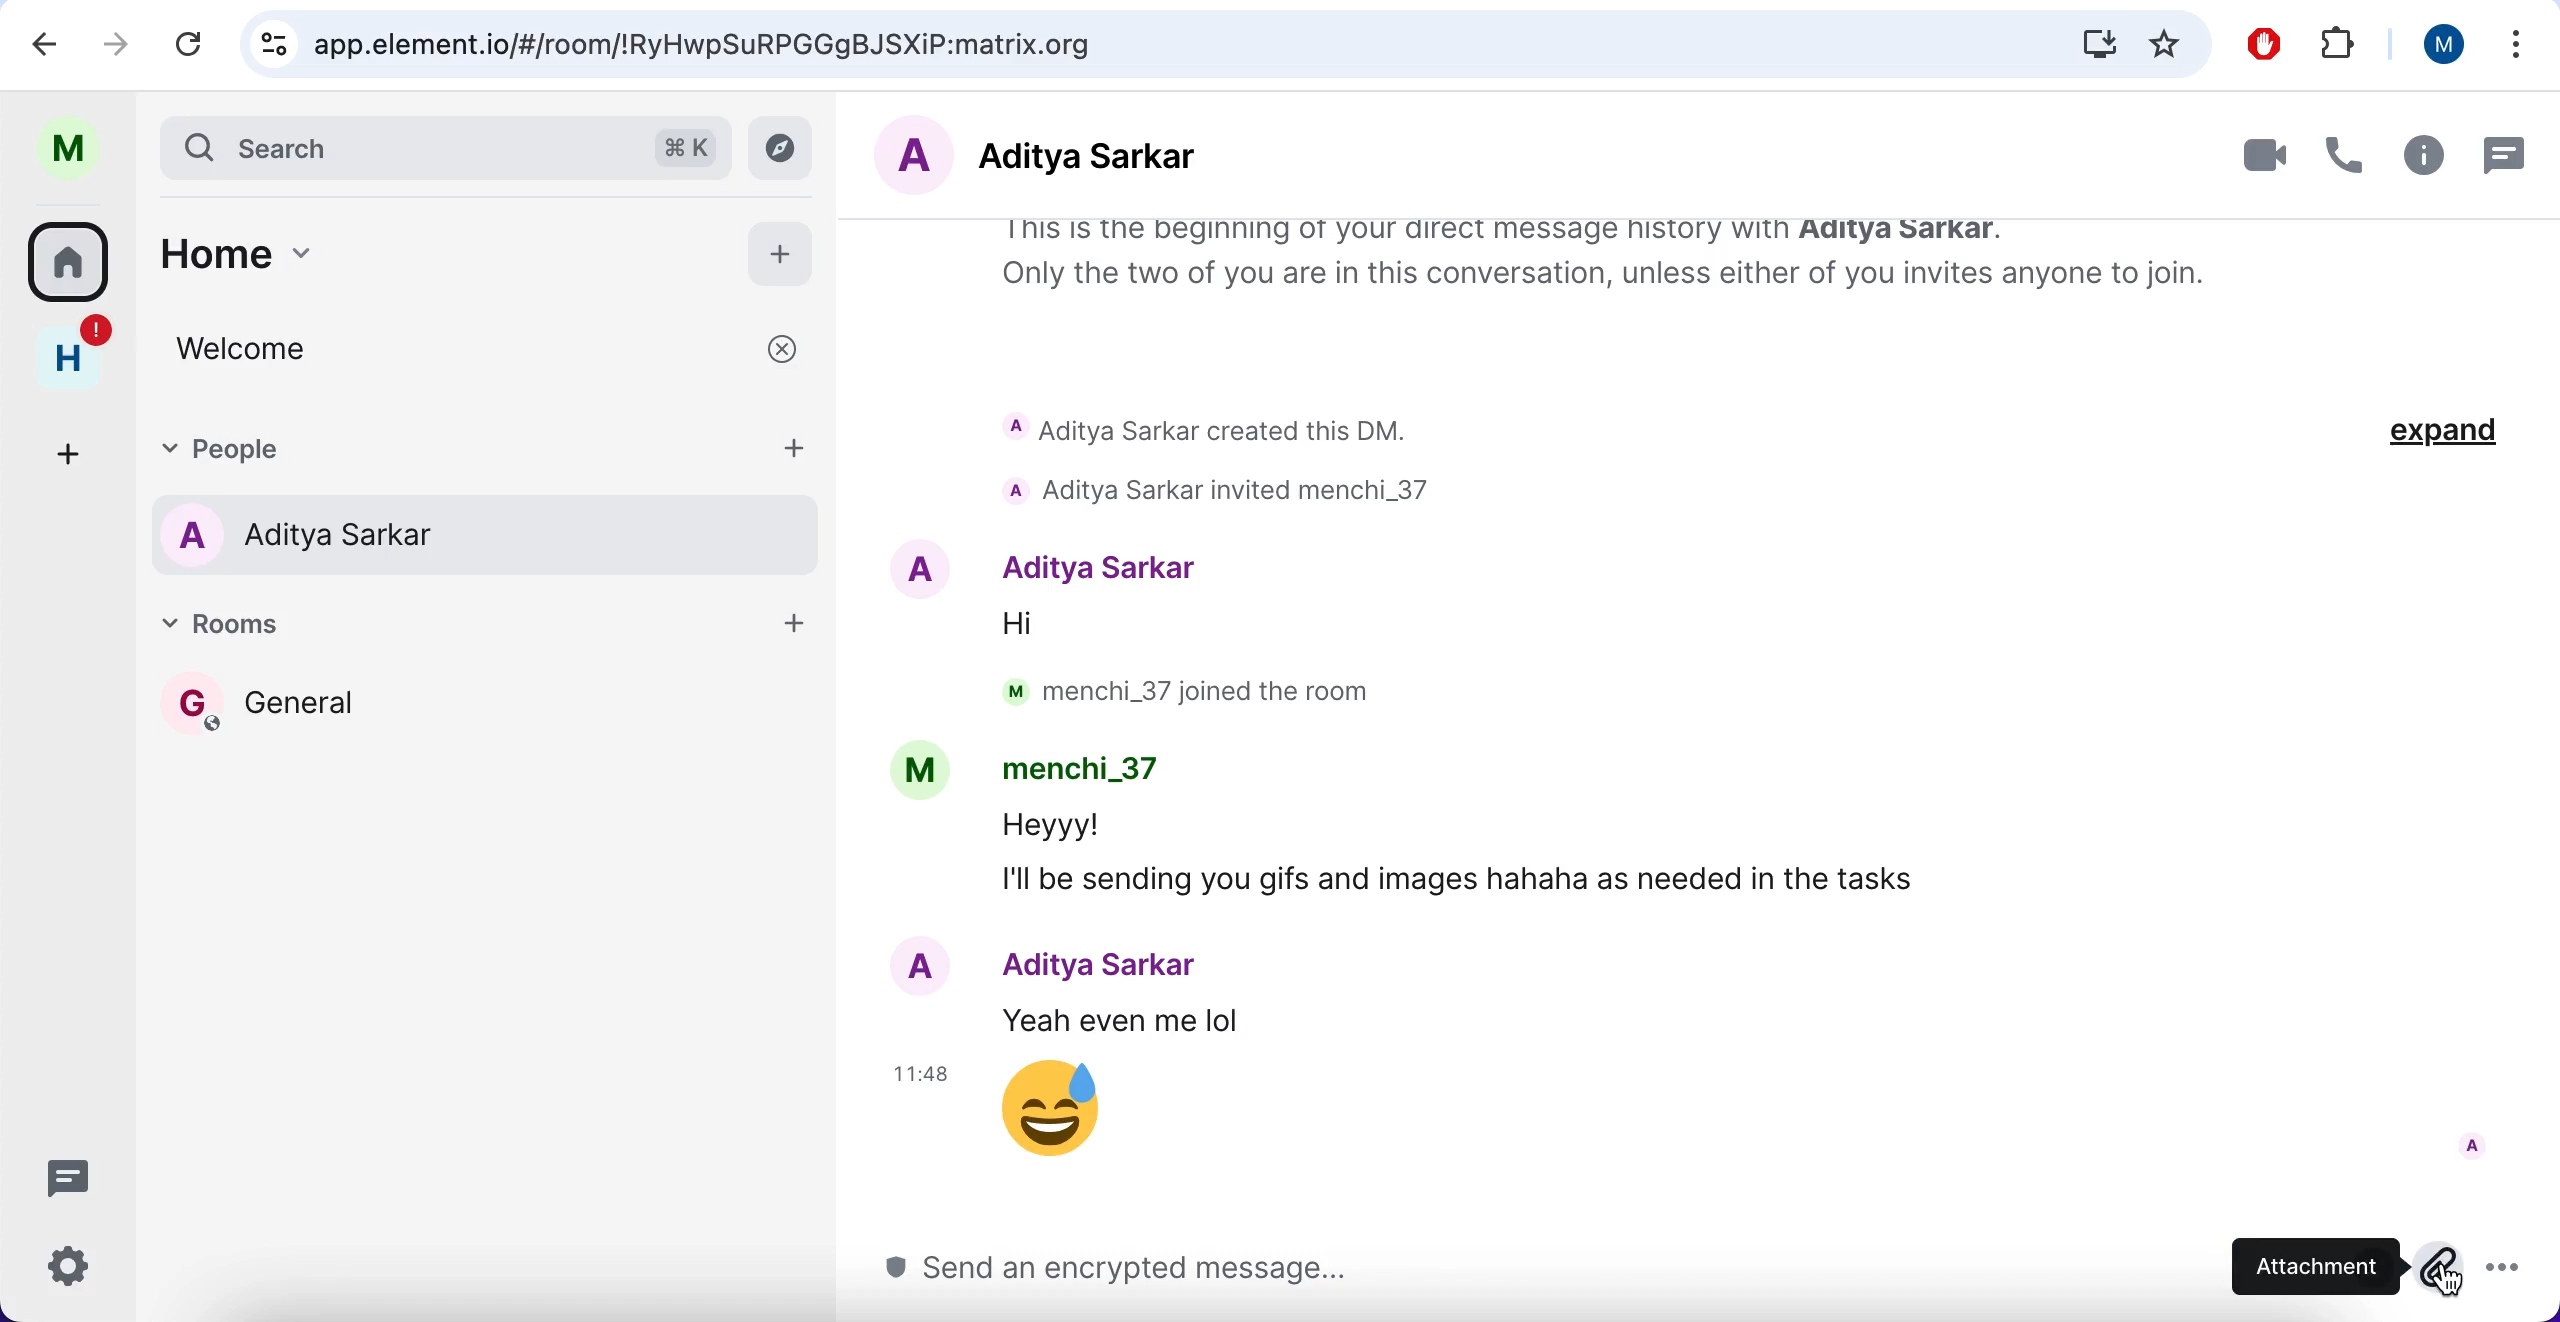  What do you see at coordinates (902, 1073) in the screenshot?
I see `11:48` at bounding box center [902, 1073].